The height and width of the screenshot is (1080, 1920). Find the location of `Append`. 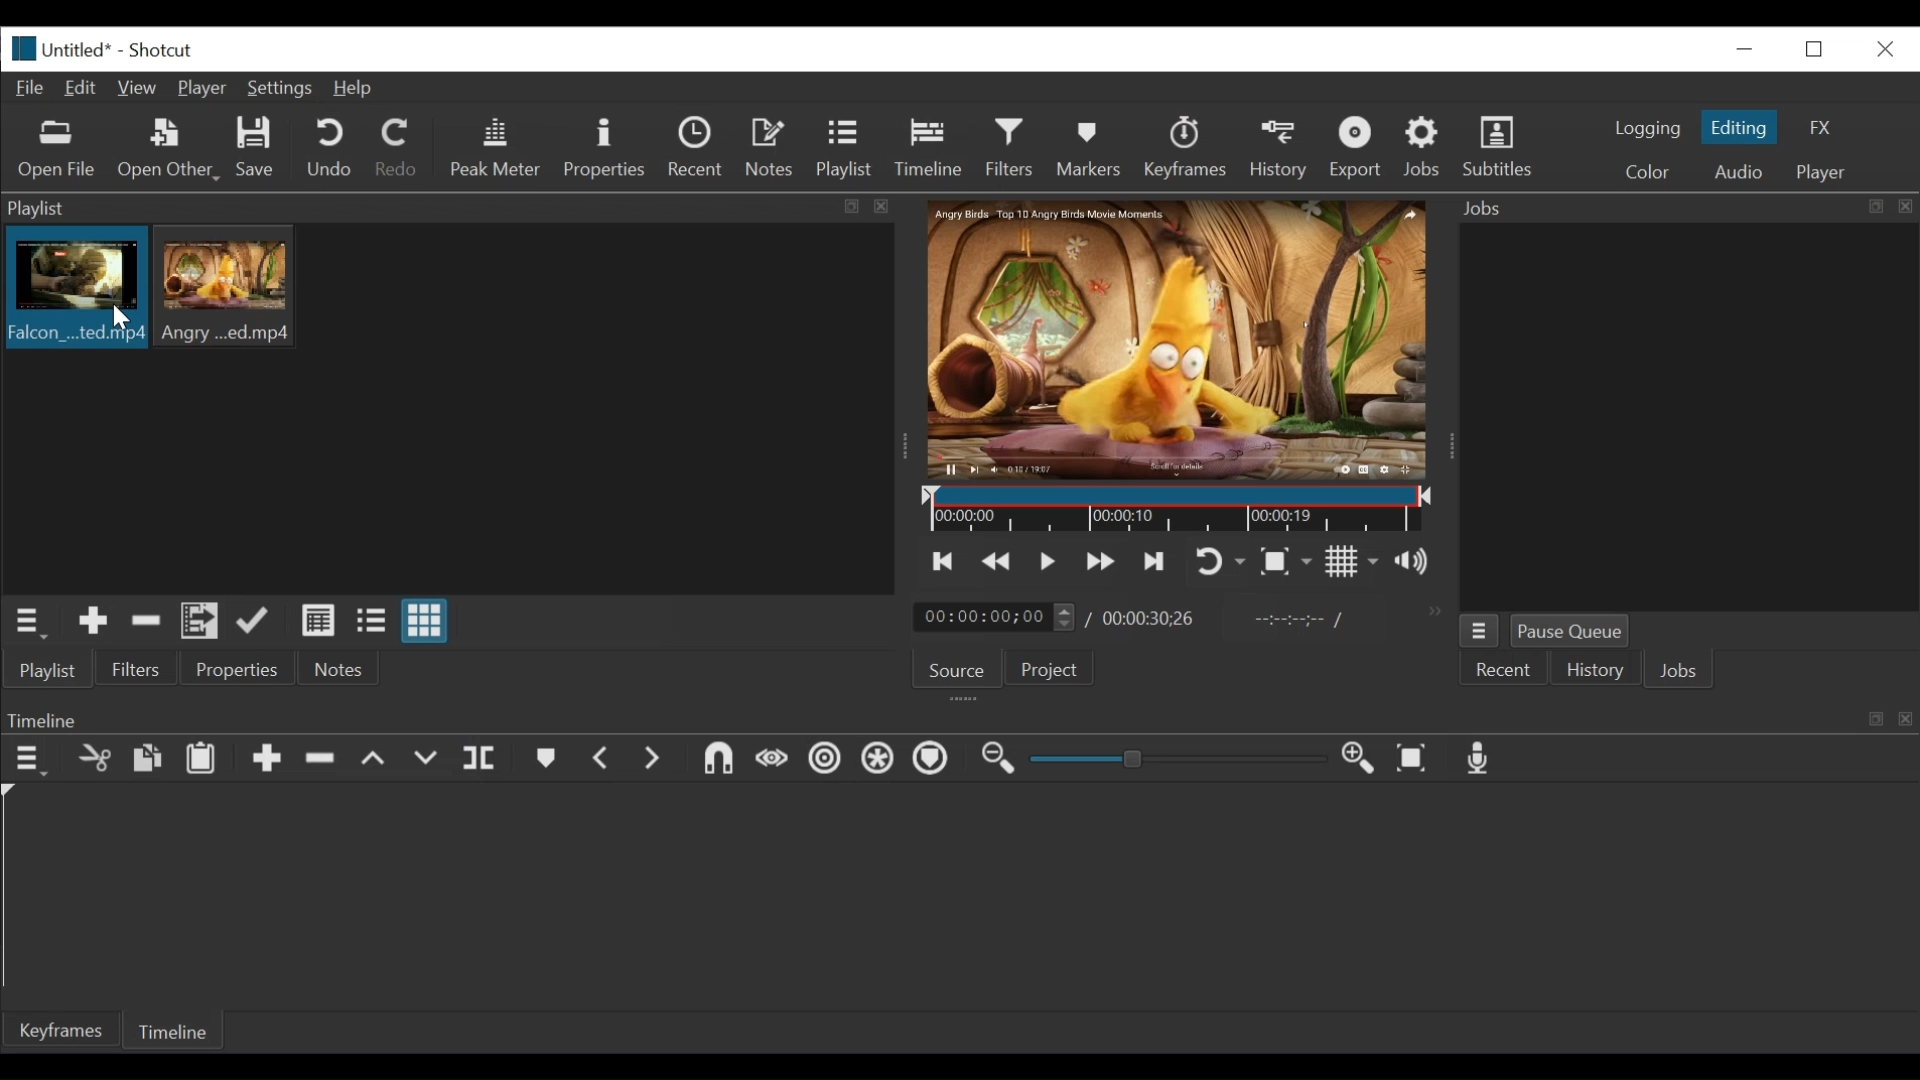

Append is located at coordinates (267, 763).